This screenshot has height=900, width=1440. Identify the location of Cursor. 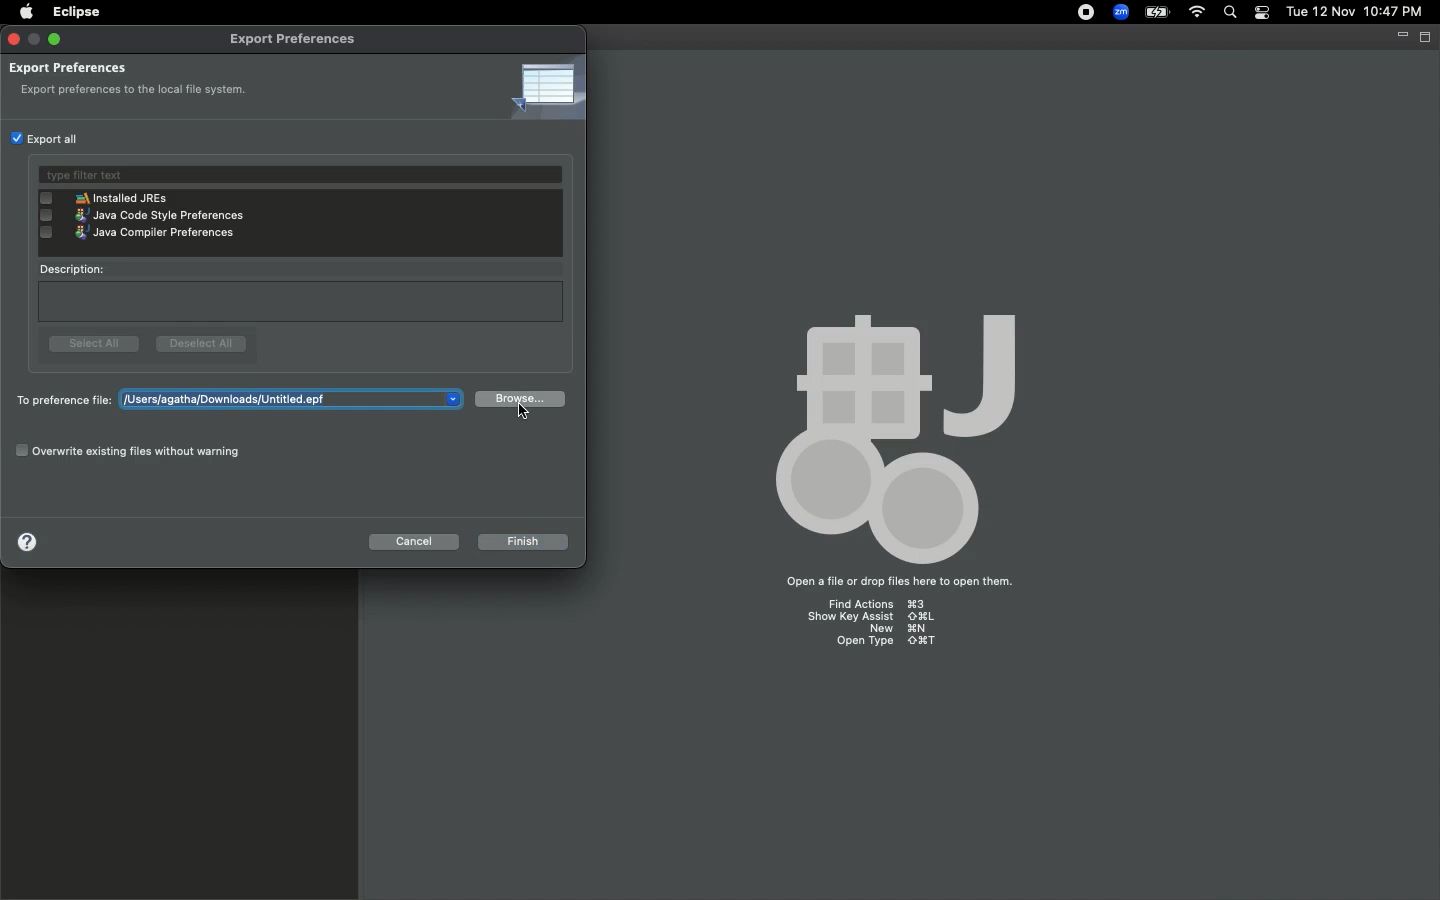
(524, 413).